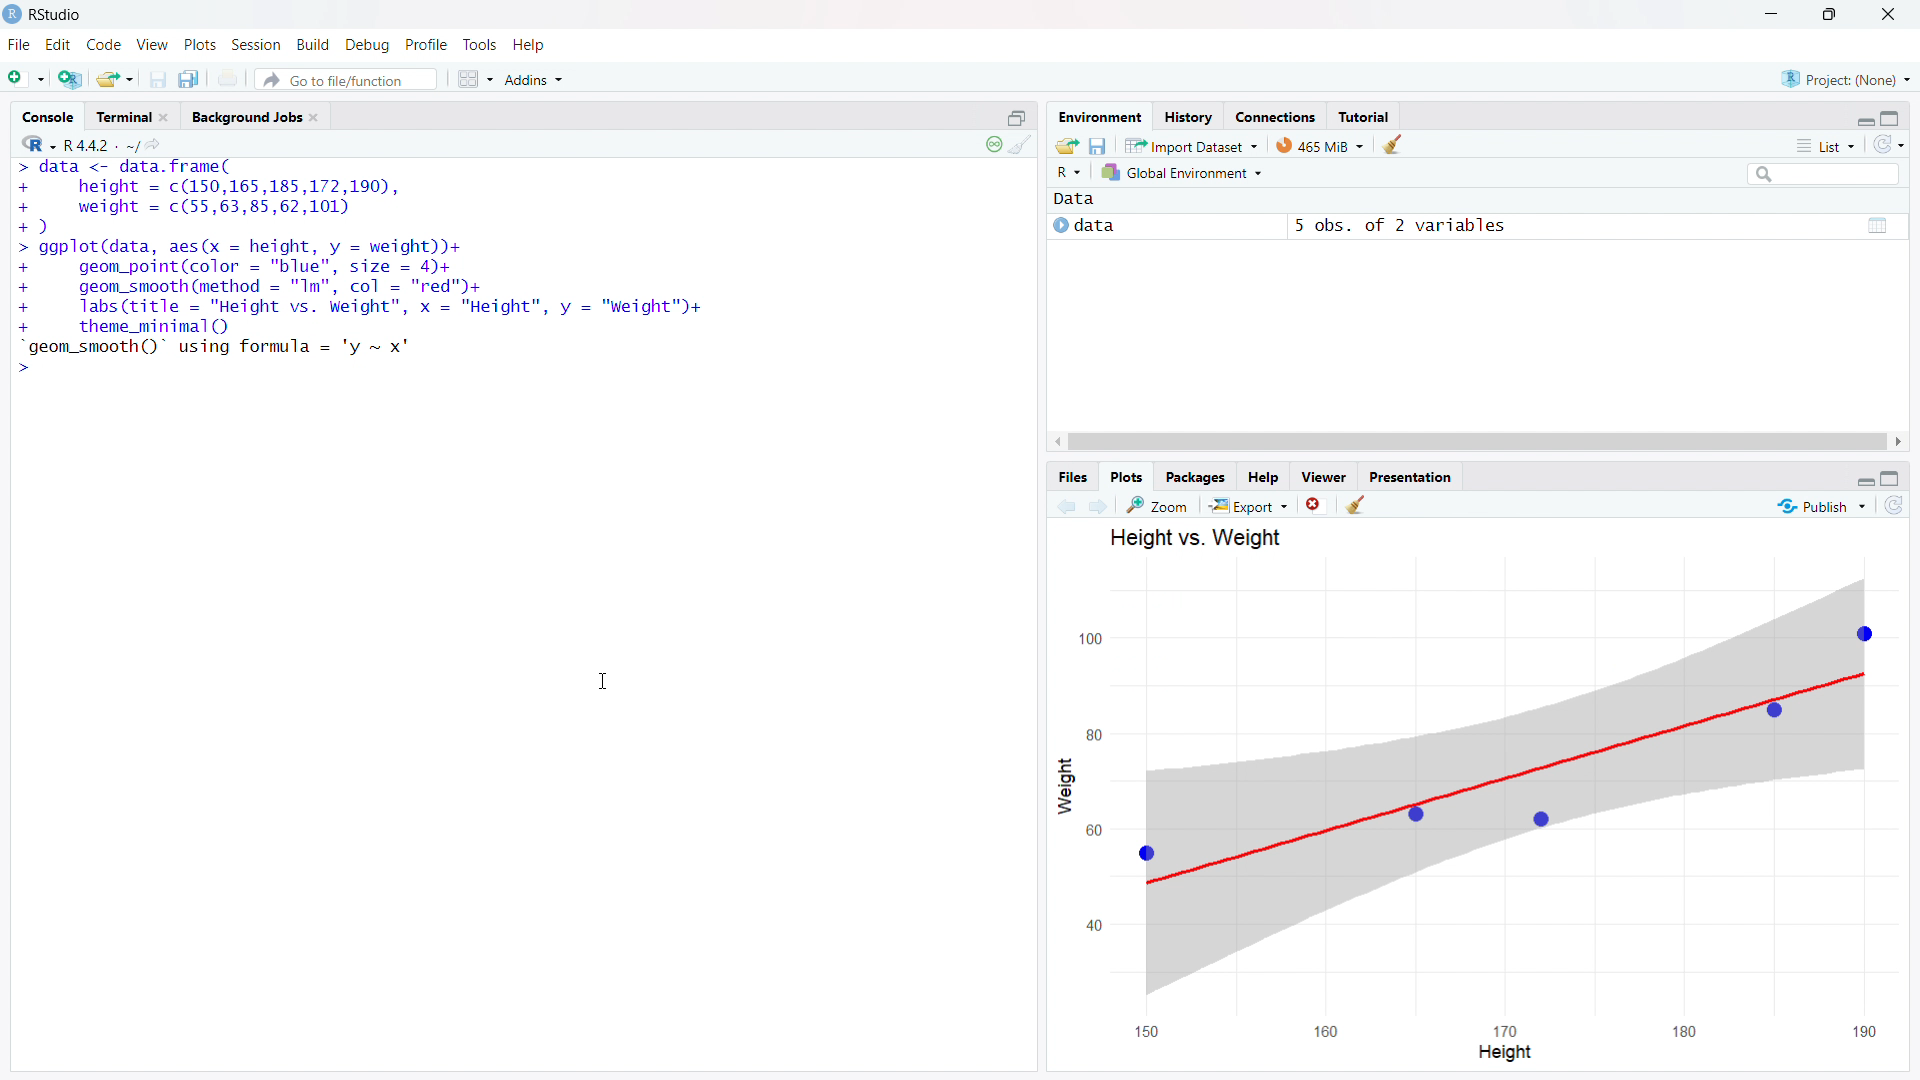  I want to click on session, so click(256, 44).